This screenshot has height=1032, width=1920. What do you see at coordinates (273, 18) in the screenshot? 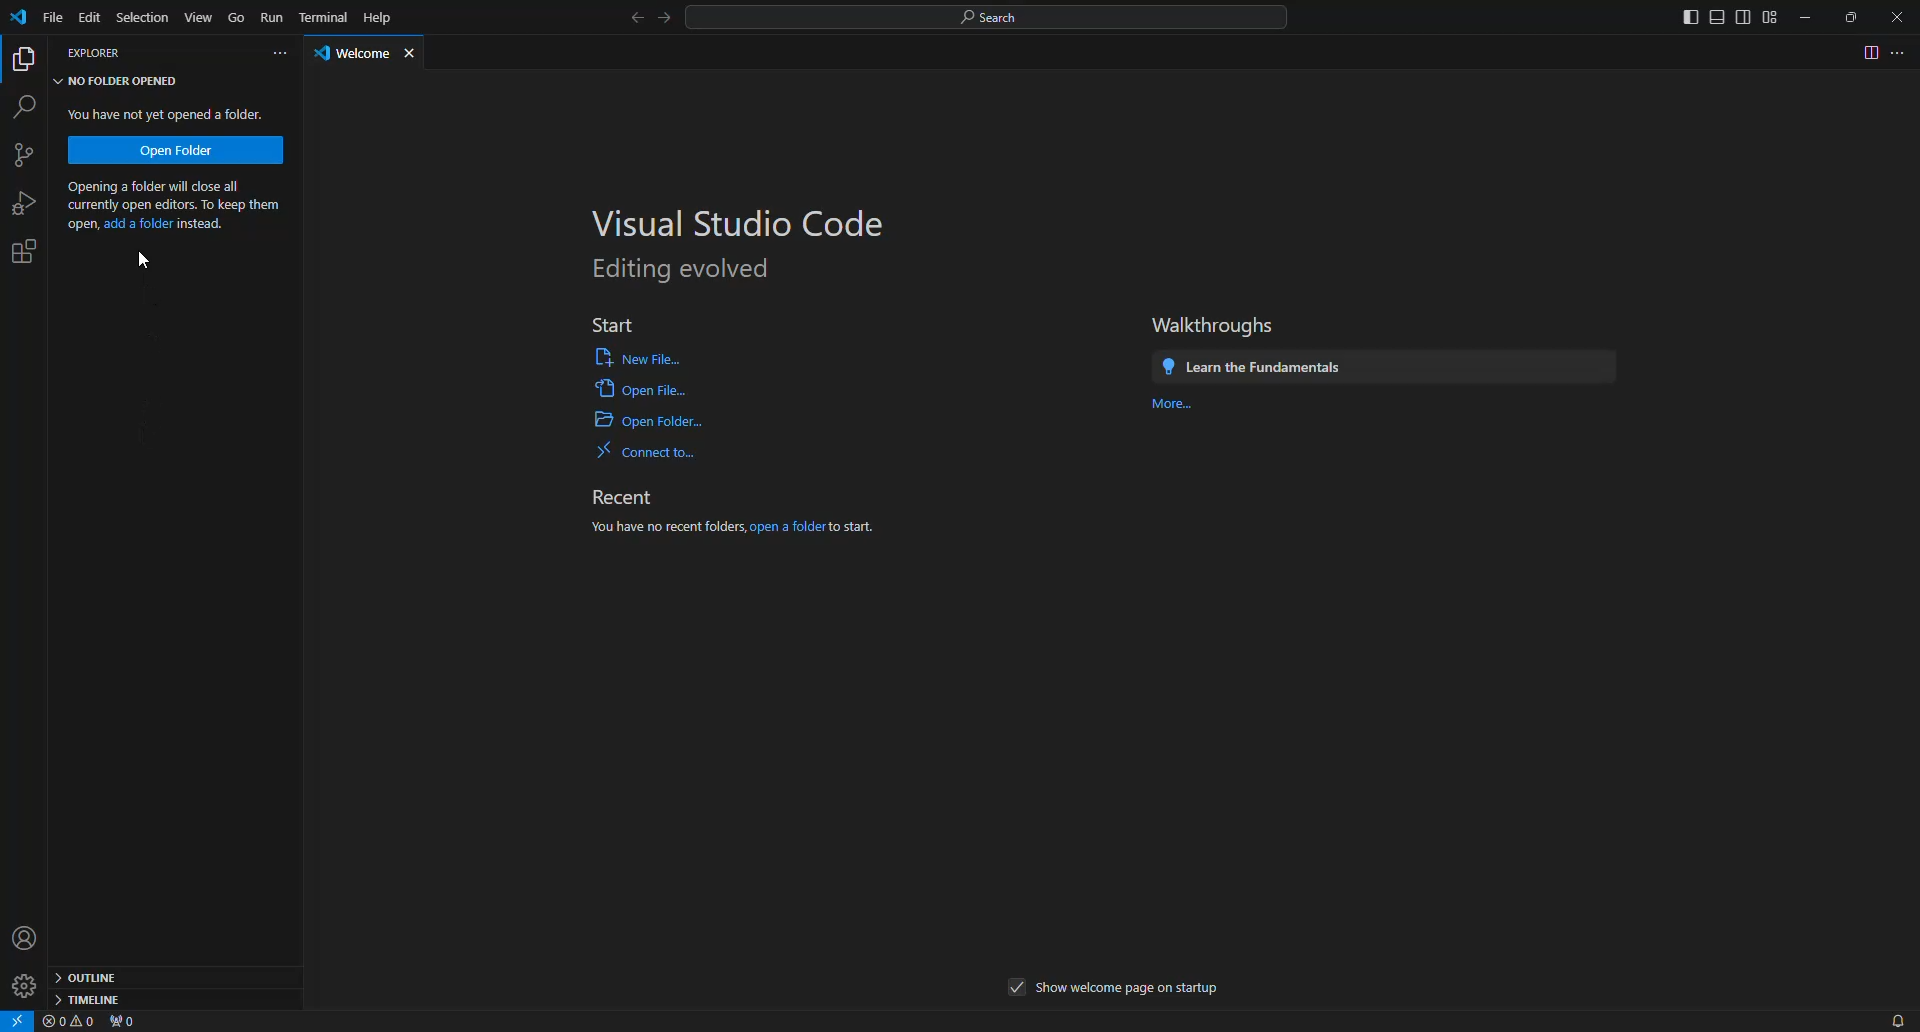
I see `run` at bounding box center [273, 18].